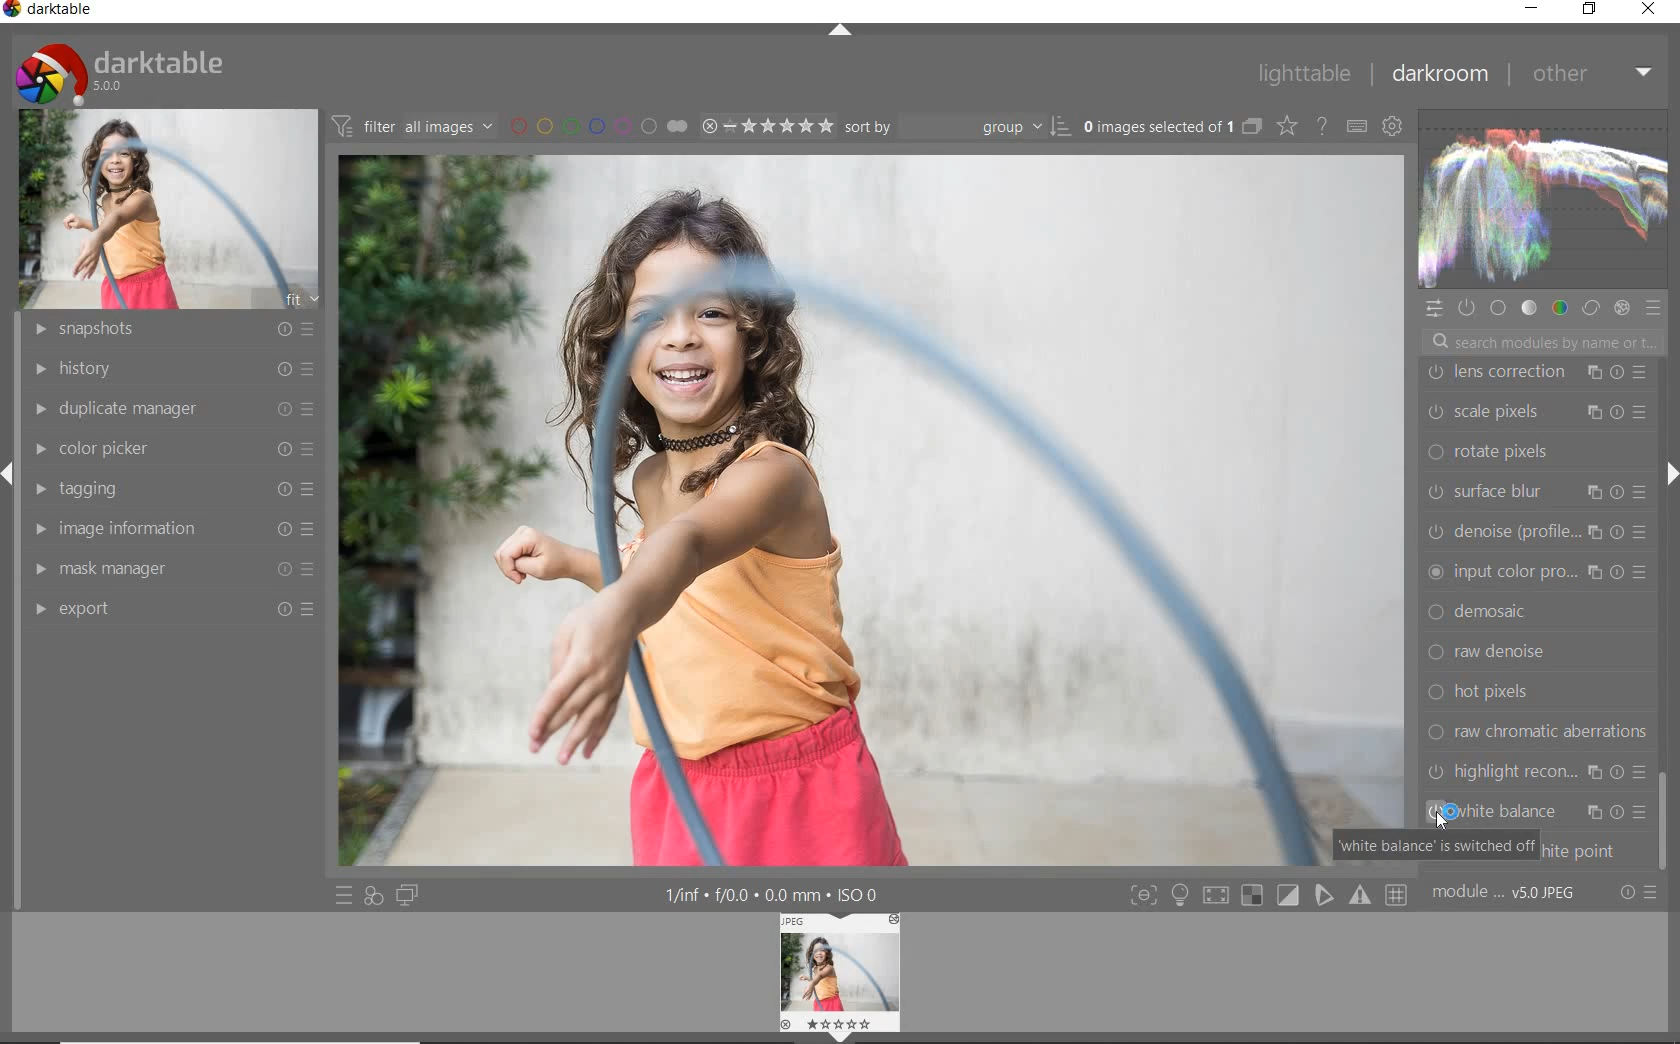  Describe the element at coordinates (170, 406) in the screenshot. I see `duplicate manager` at that location.